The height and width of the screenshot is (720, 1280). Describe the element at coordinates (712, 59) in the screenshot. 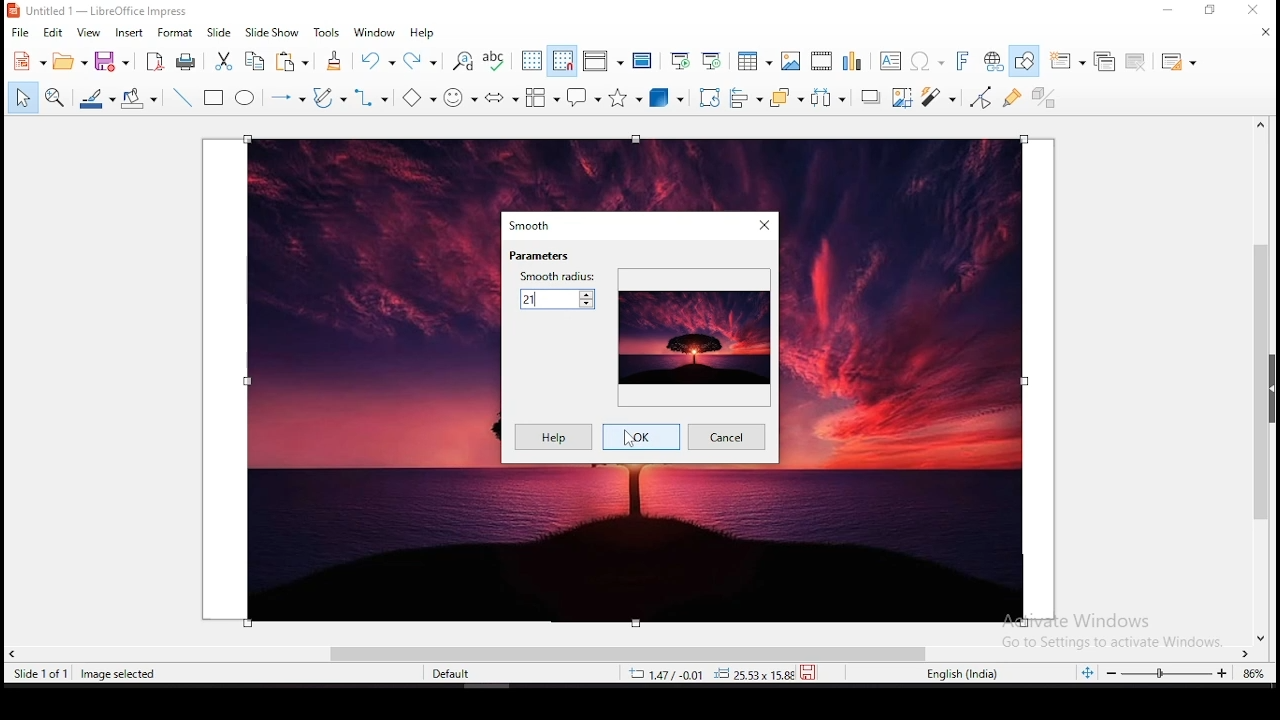

I see `start from current slide` at that location.